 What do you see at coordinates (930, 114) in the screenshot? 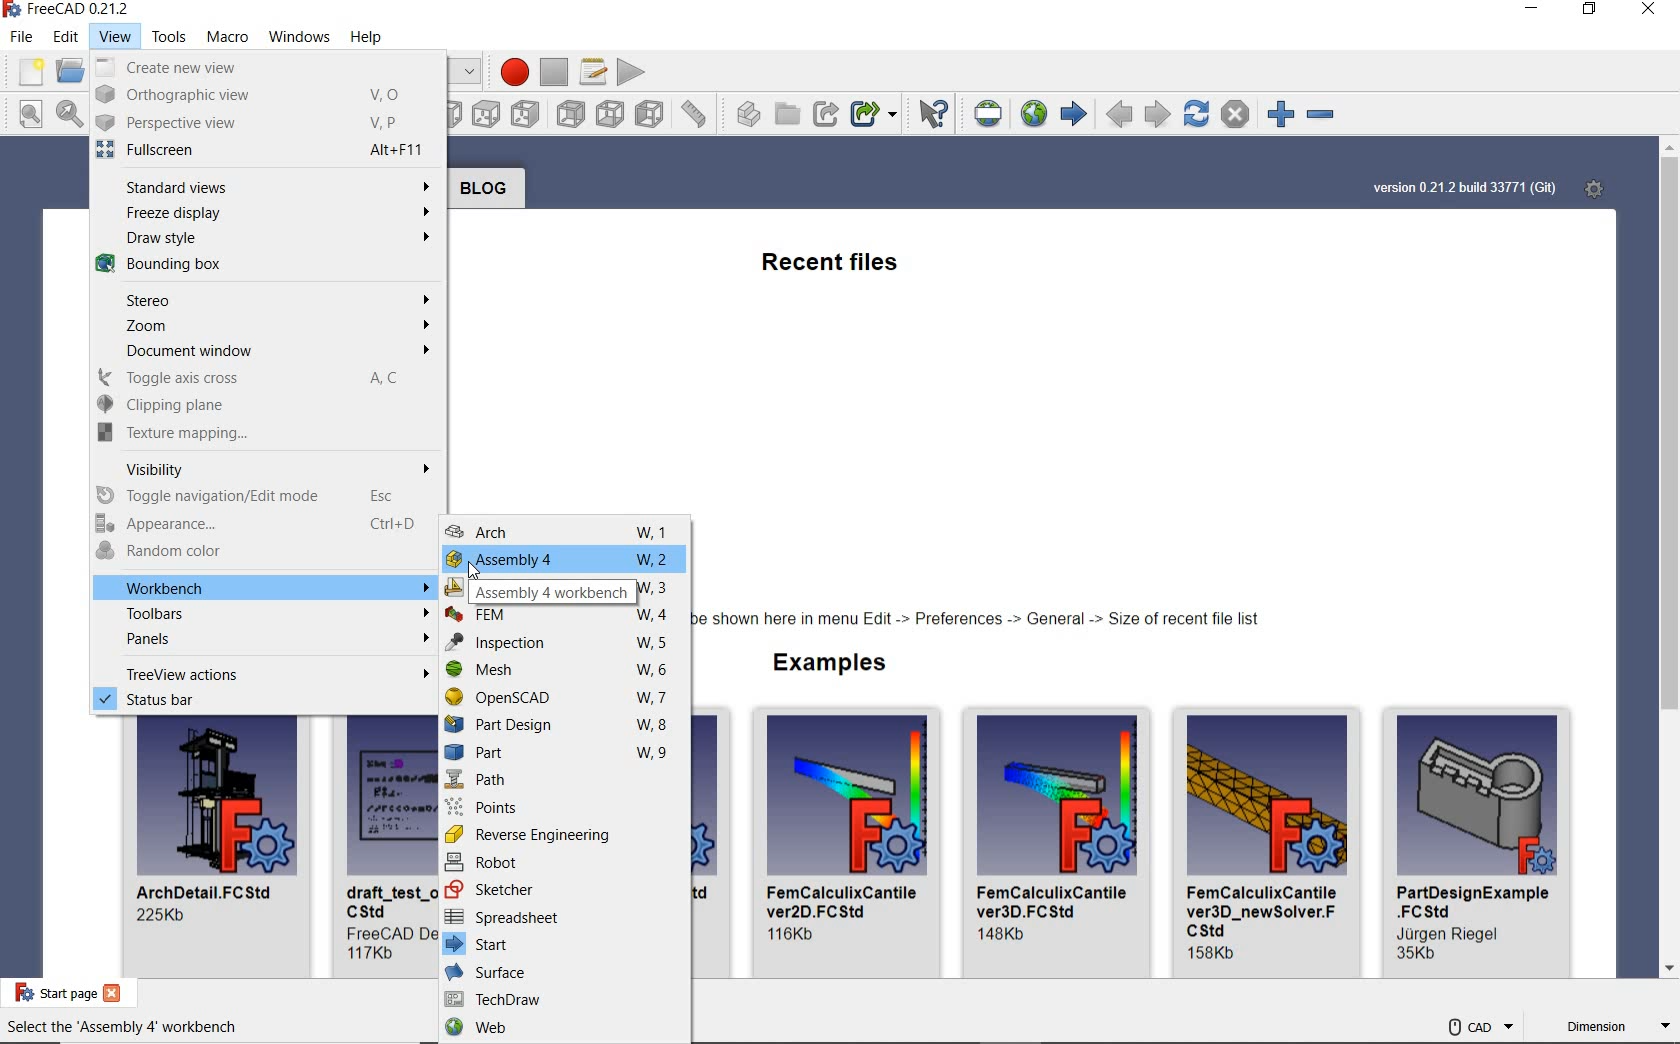
I see `WHAT'S THIS` at bounding box center [930, 114].